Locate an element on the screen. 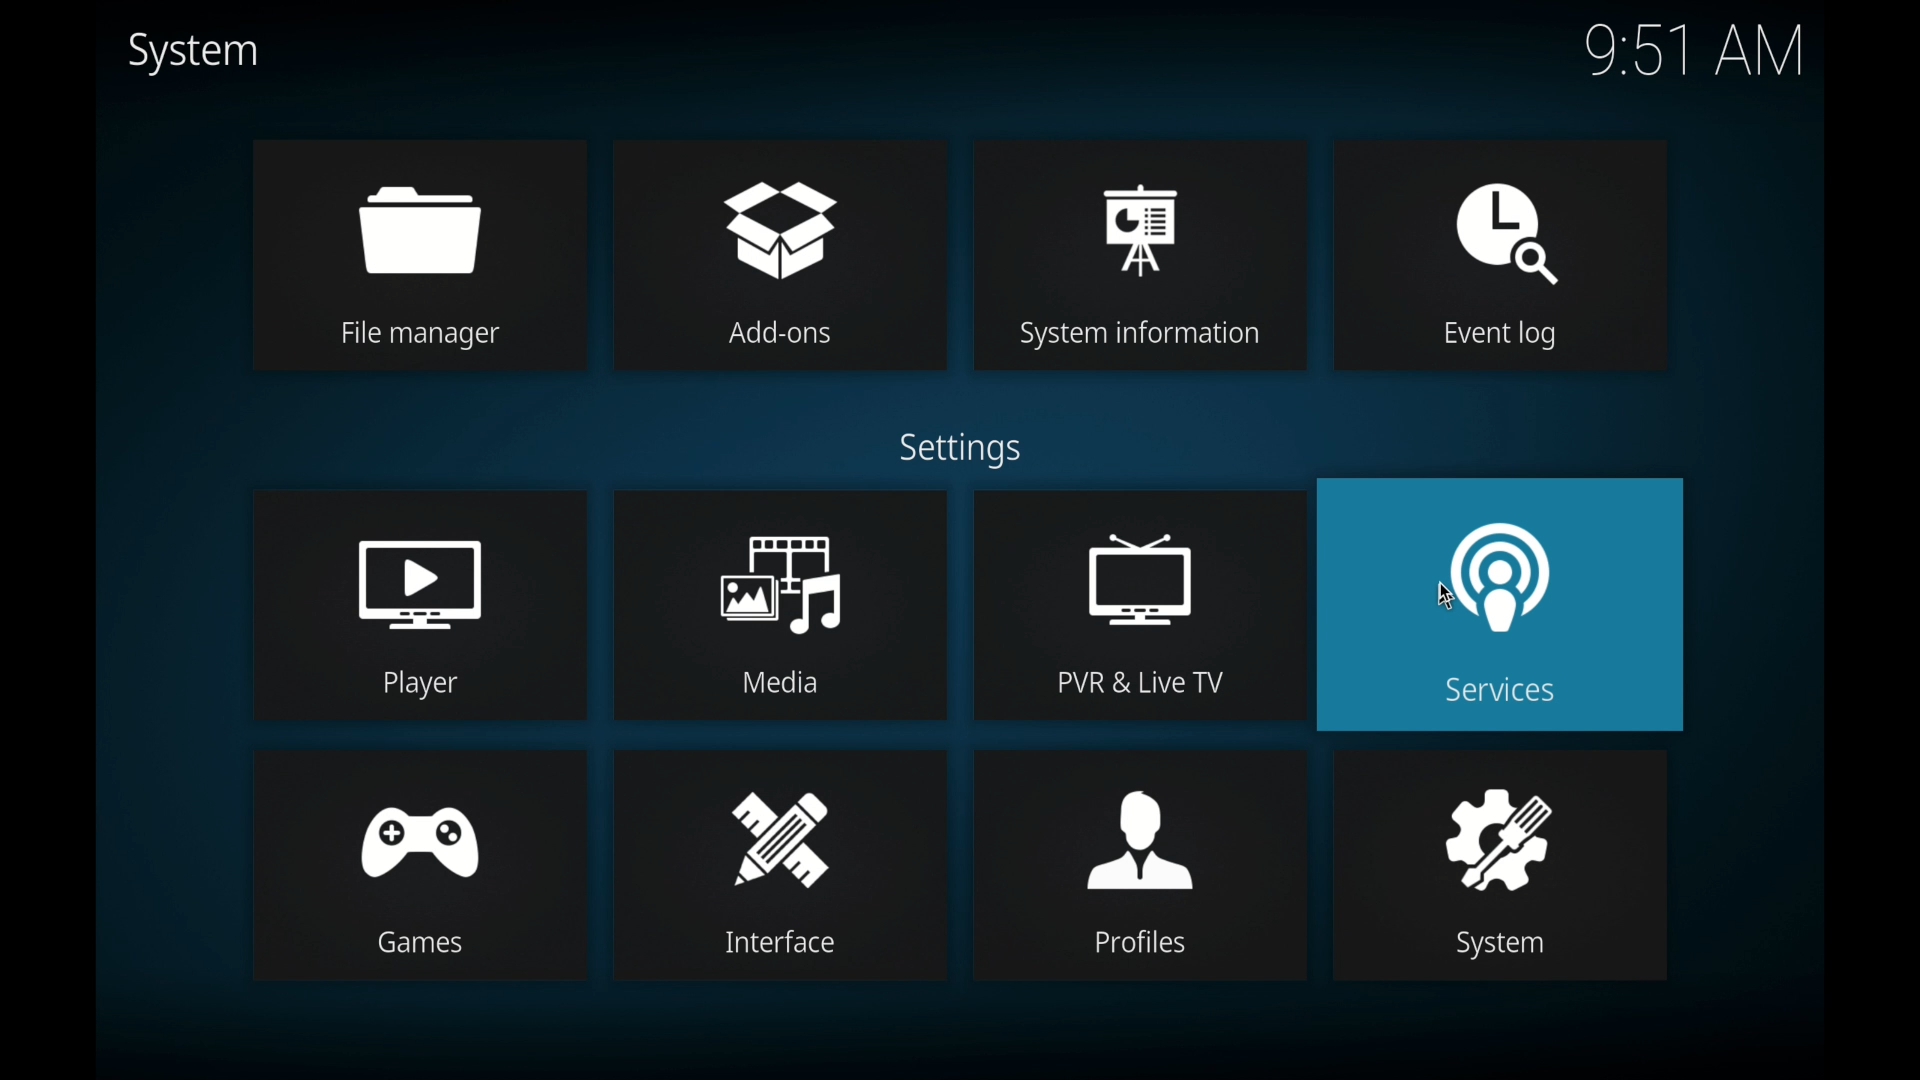  media is located at coordinates (781, 605).